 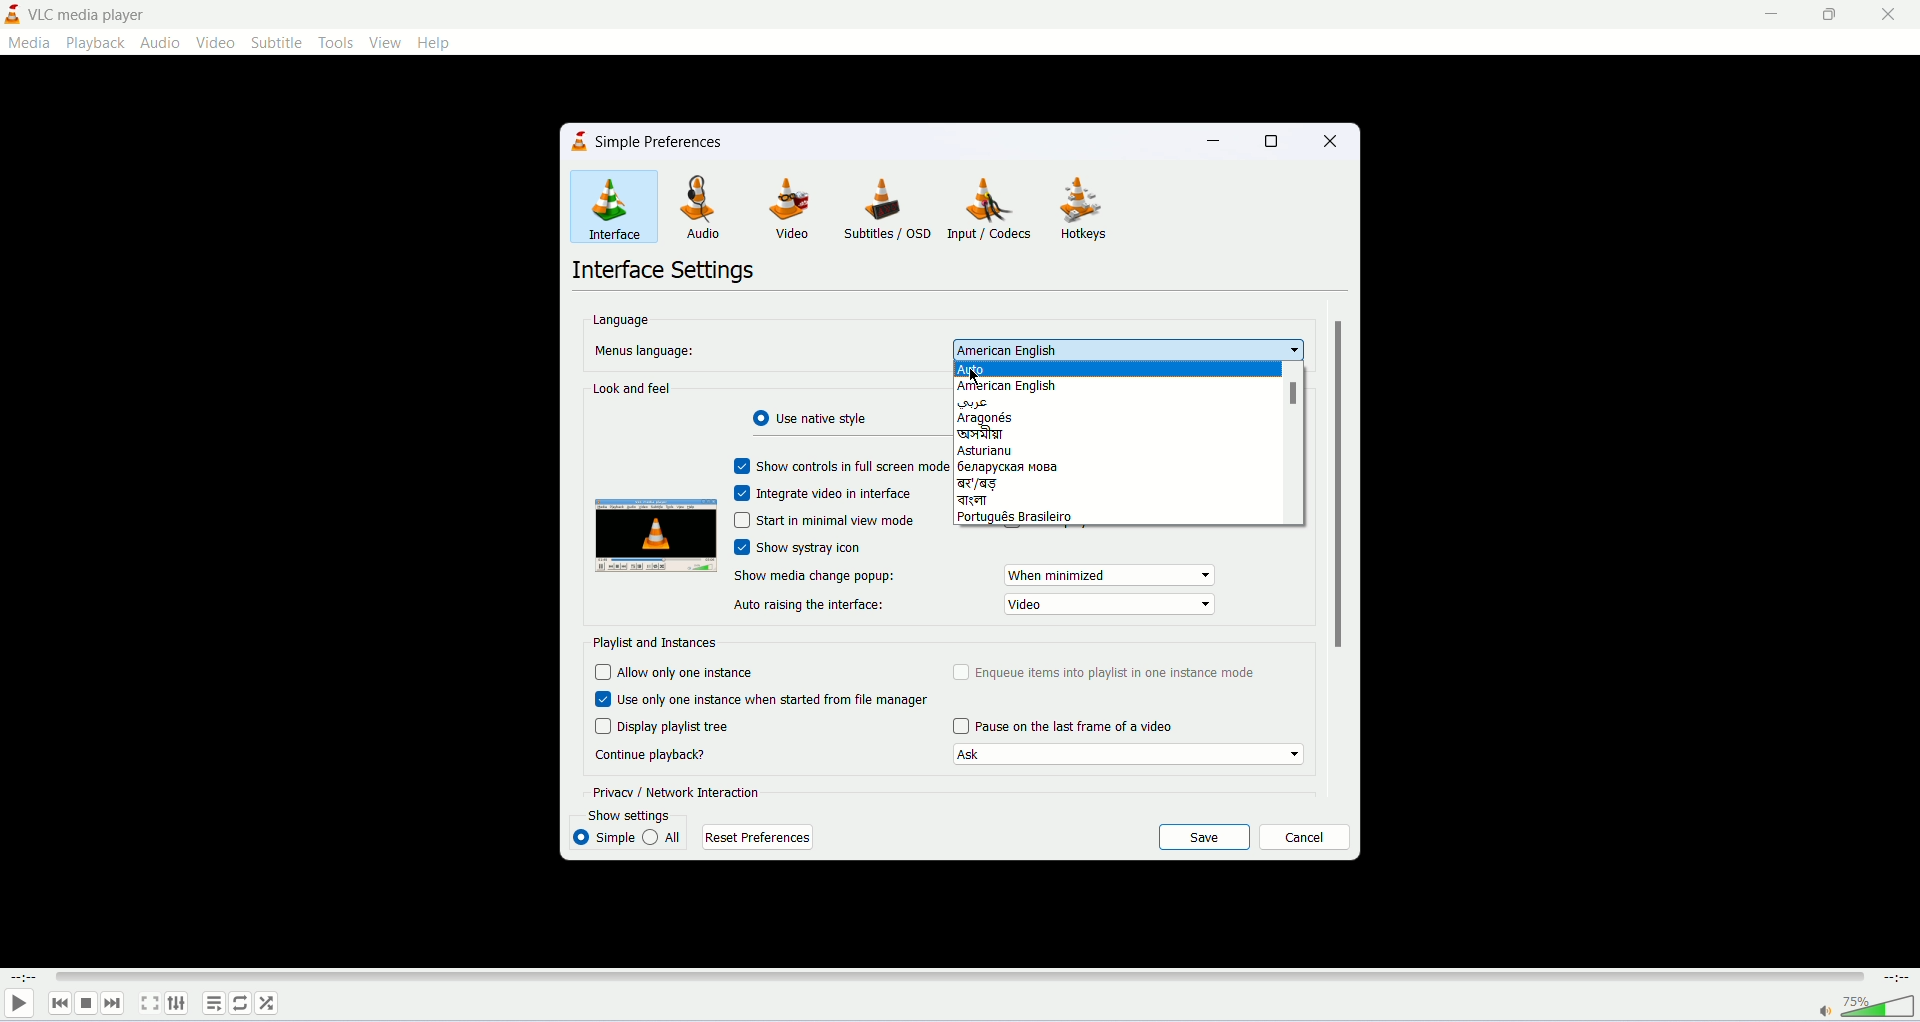 I want to click on maximize, so click(x=1828, y=18).